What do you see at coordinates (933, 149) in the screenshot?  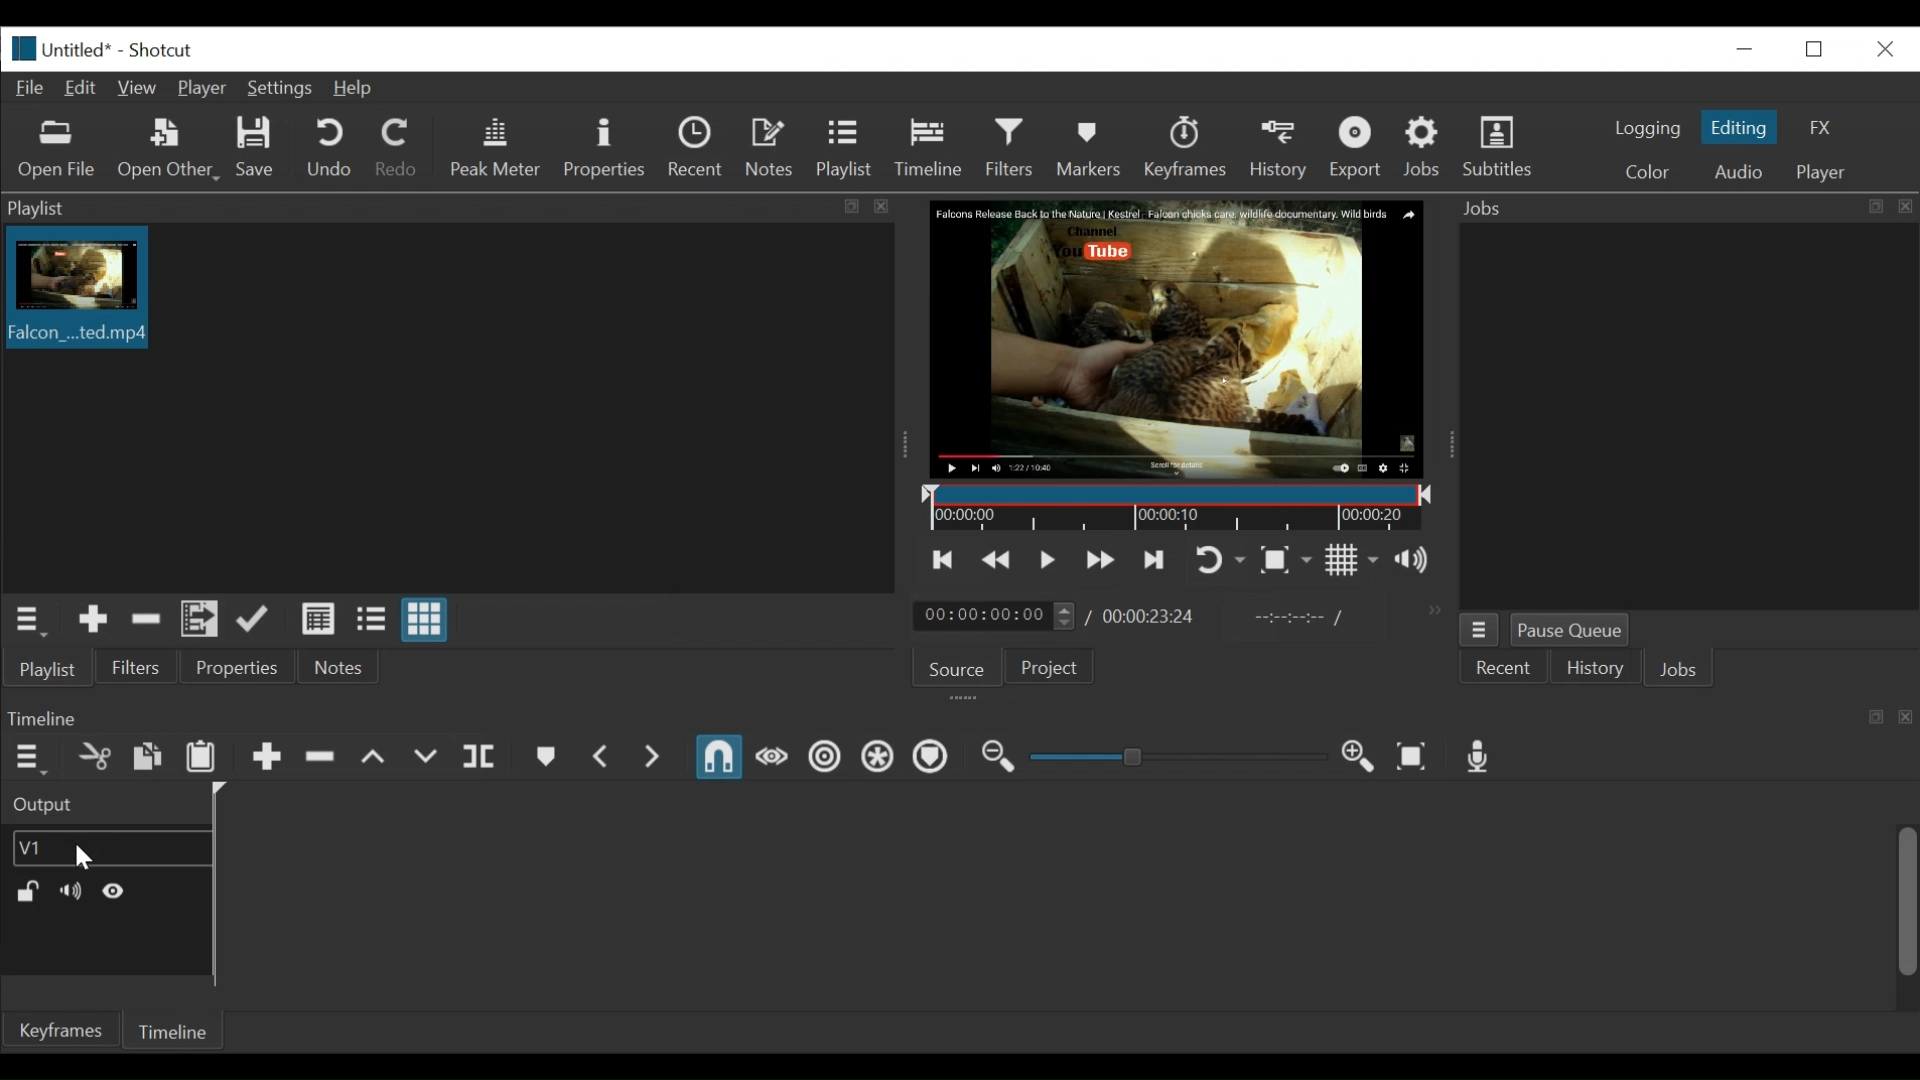 I see `Timeline` at bounding box center [933, 149].